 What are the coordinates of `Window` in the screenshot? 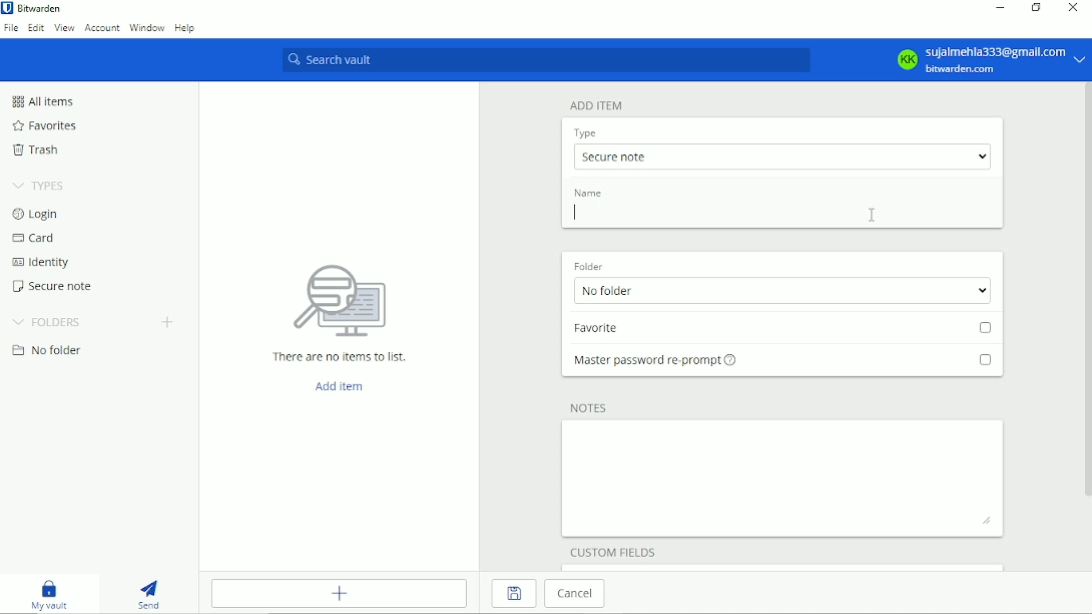 It's located at (147, 27).